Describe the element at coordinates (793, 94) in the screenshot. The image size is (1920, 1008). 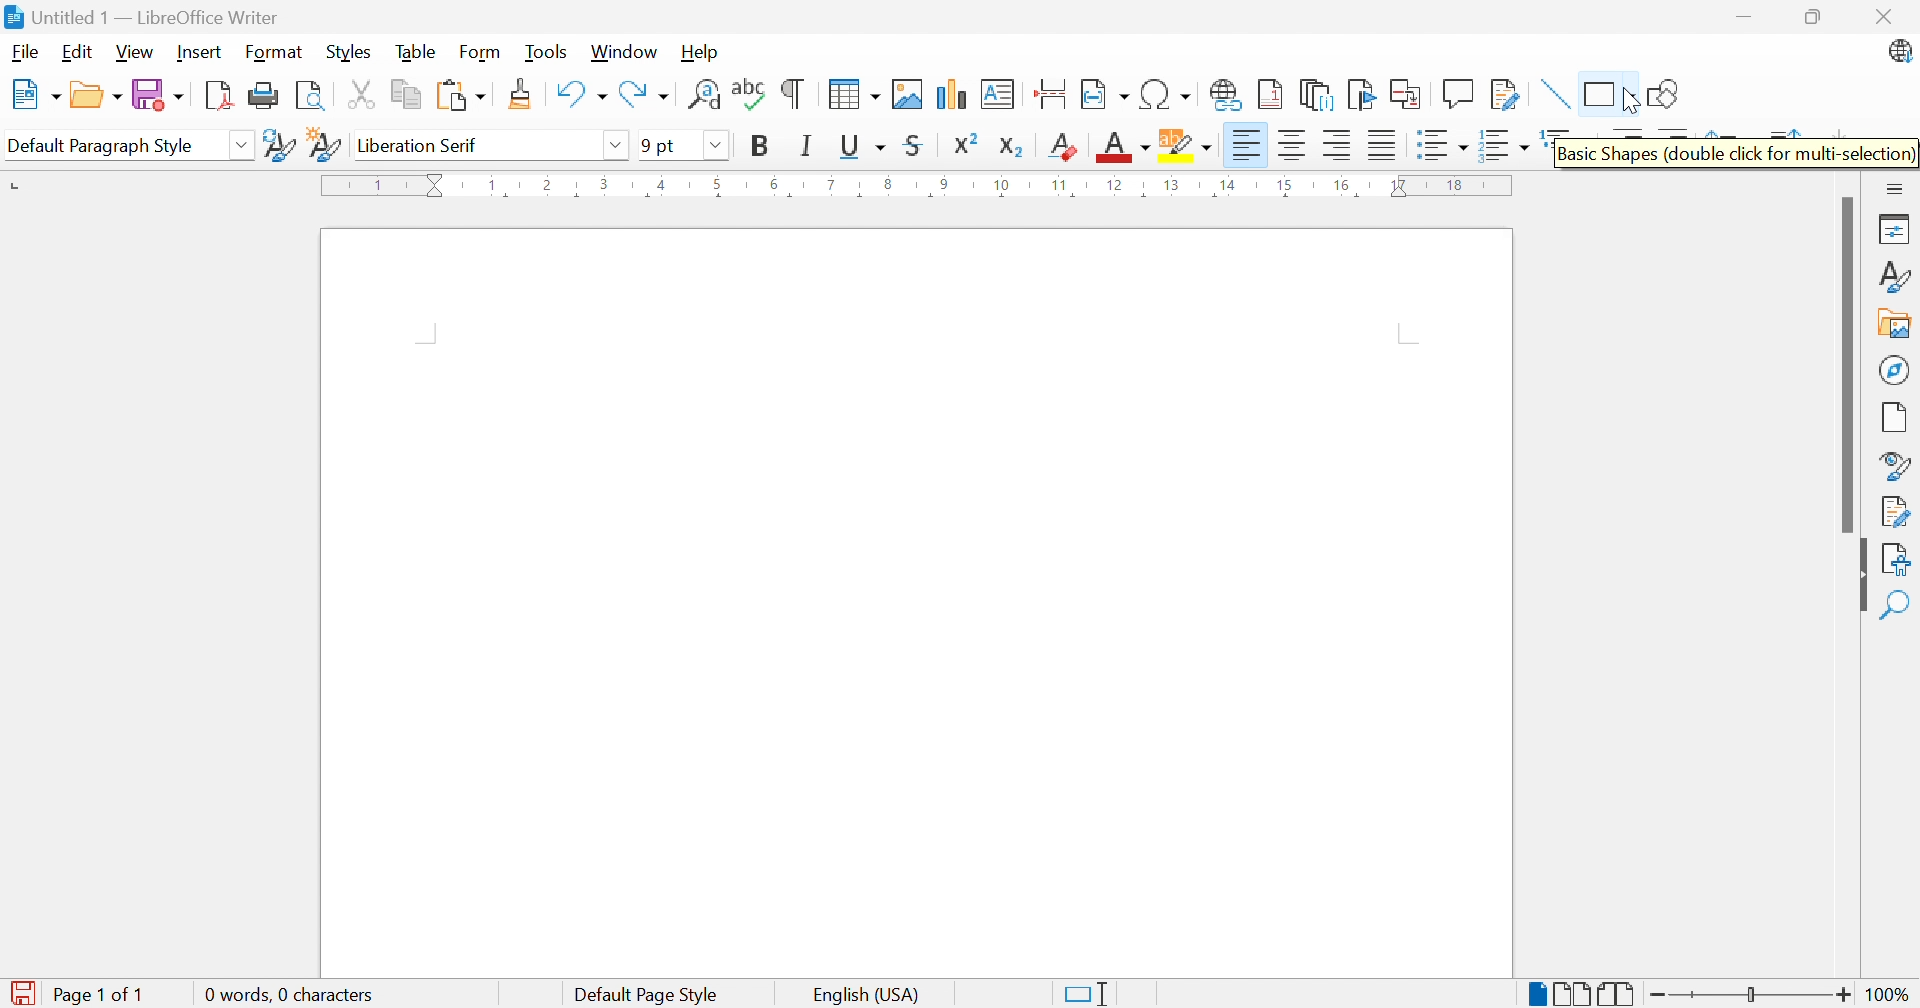
I see `Toggle formatting marks` at that location.